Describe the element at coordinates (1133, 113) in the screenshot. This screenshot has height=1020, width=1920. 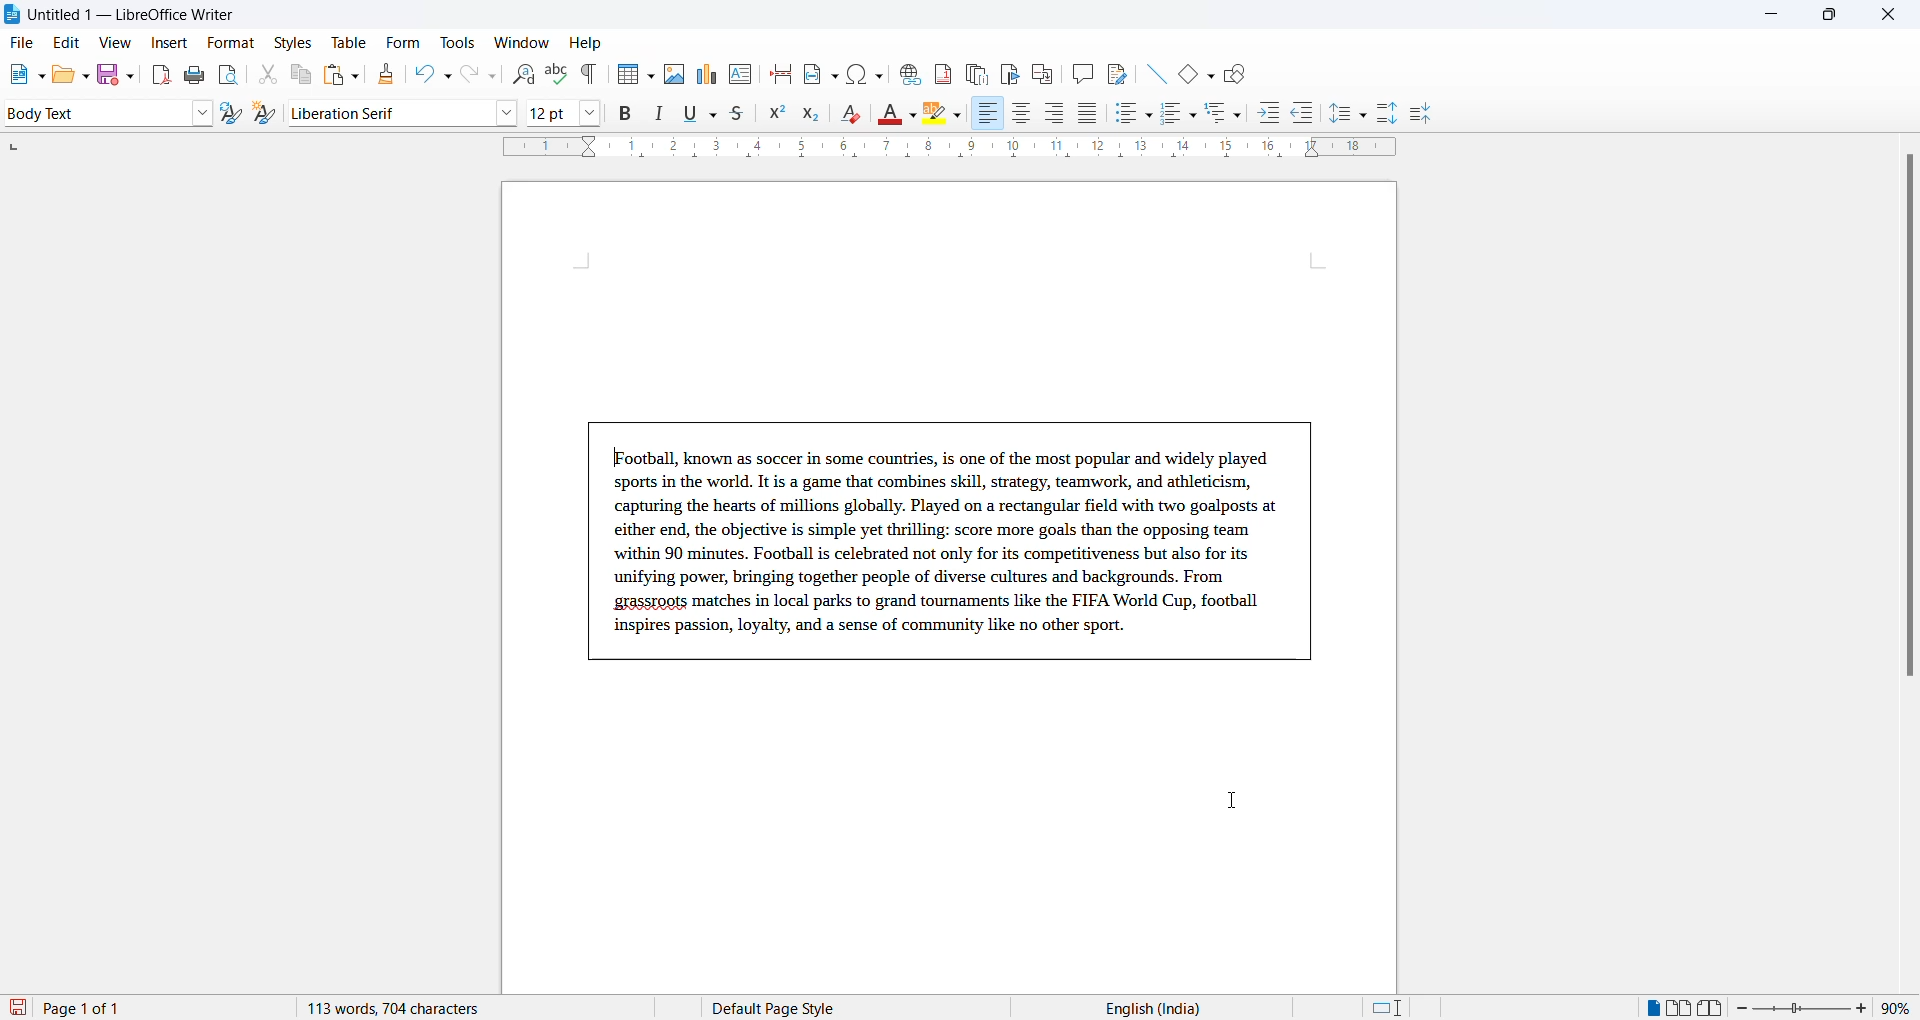
I see `toggle unordered list` at that location.